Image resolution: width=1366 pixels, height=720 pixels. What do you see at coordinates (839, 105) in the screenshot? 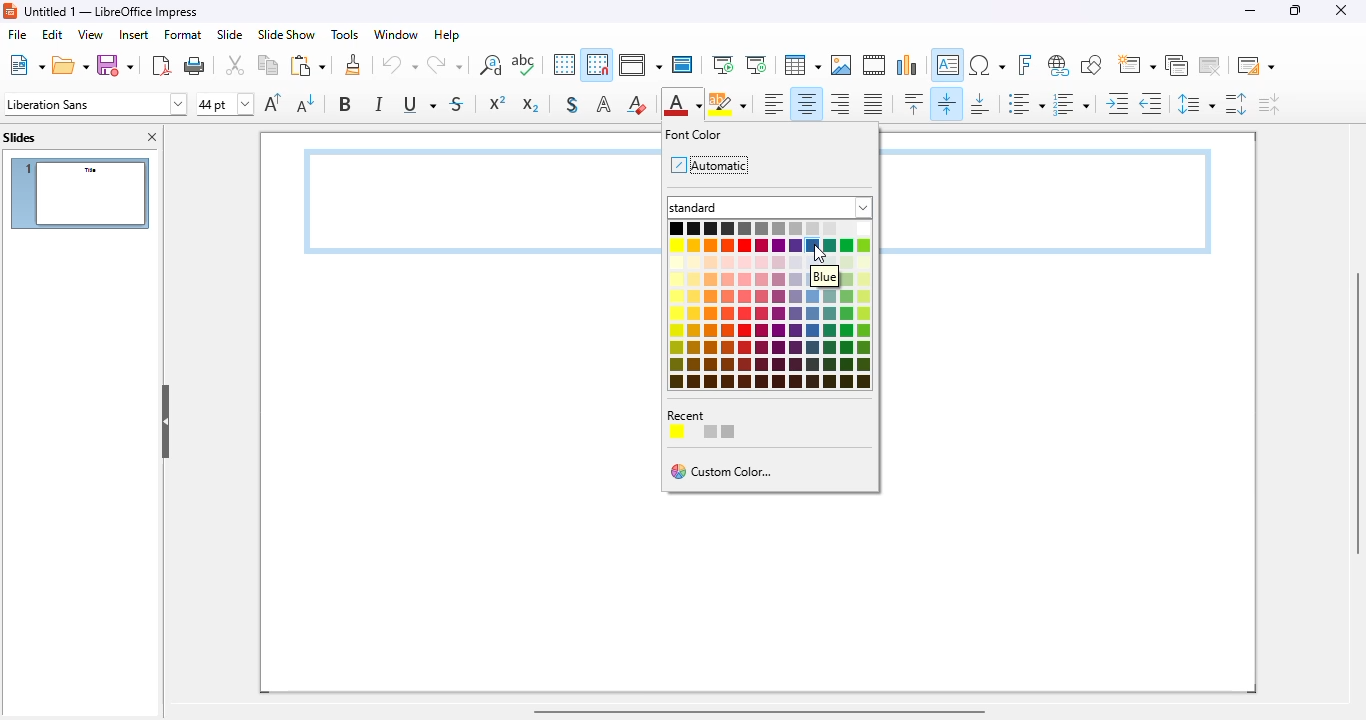
I see `align right` at bounding box center [839, 105].